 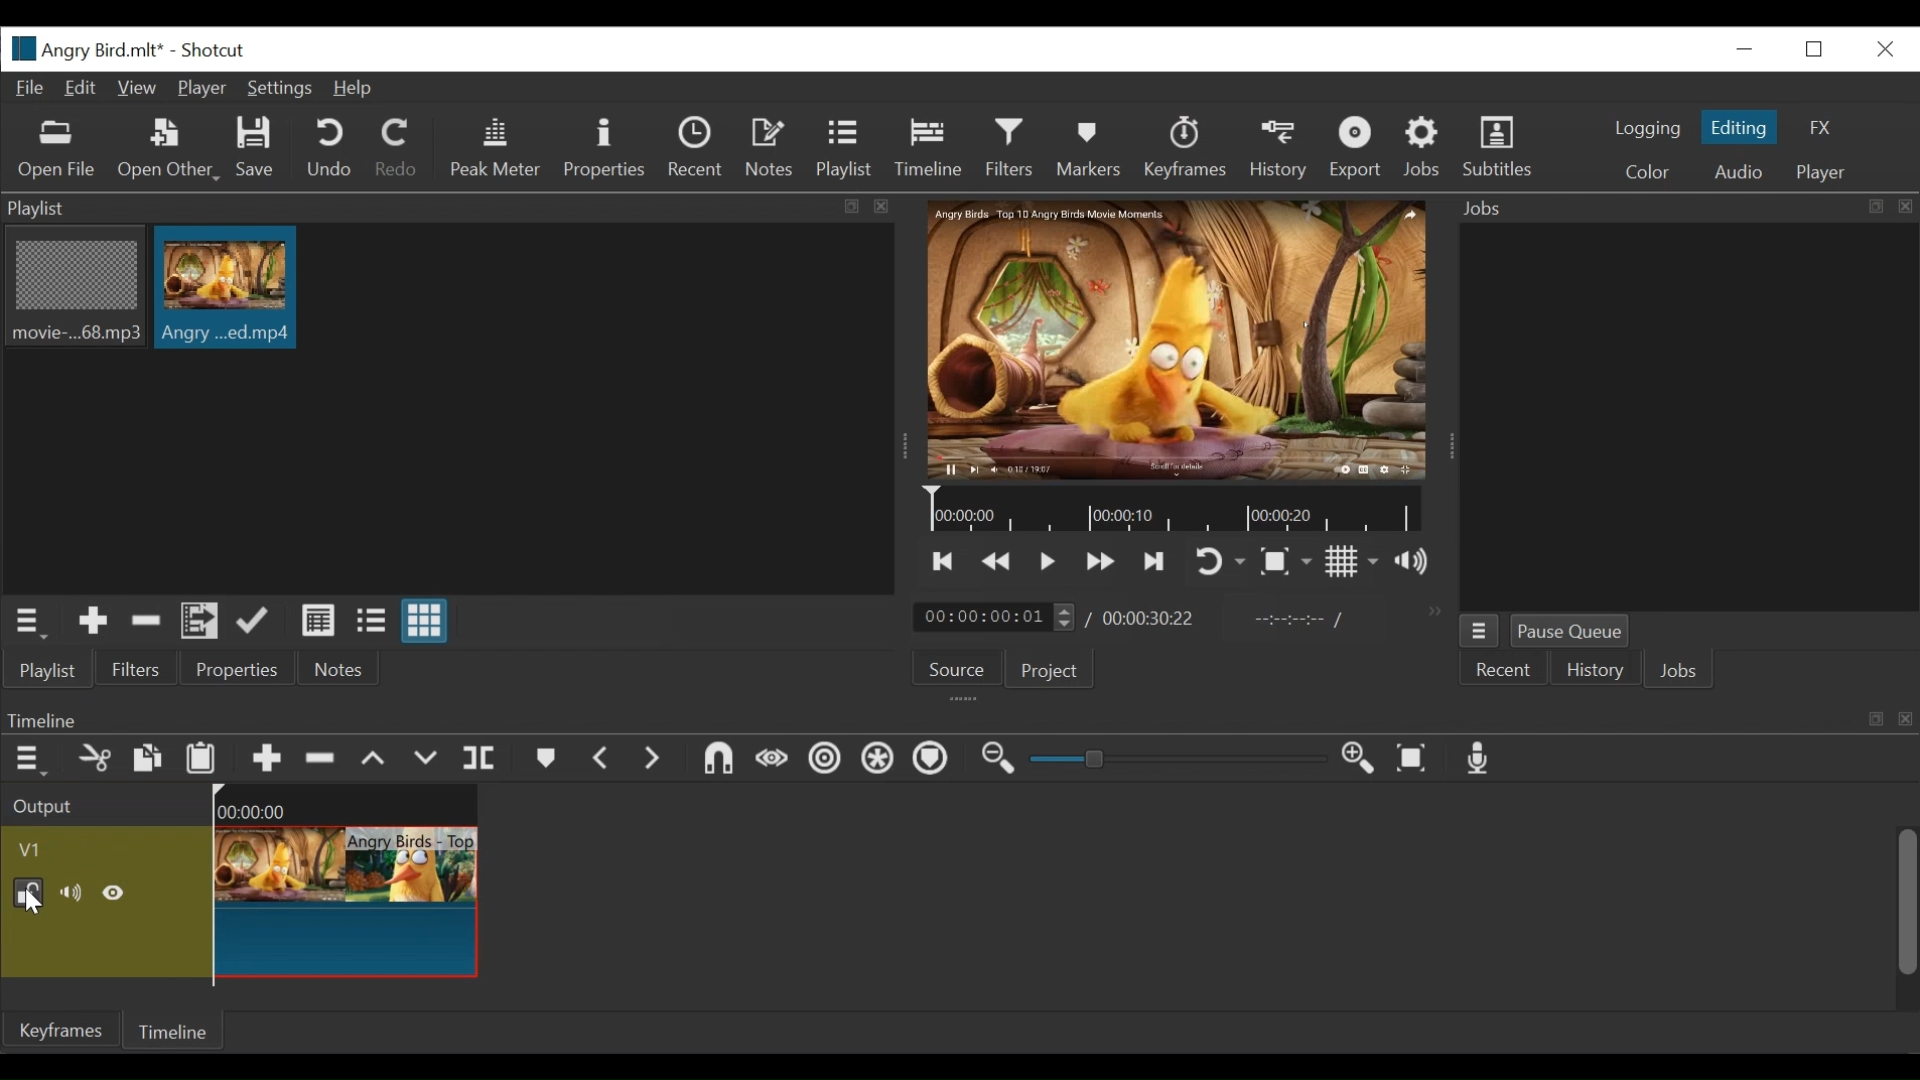 What do you see at coordinates (321, 759) in the screenshot?
I see `Ripple Delete` at bounding box center [321, 759].